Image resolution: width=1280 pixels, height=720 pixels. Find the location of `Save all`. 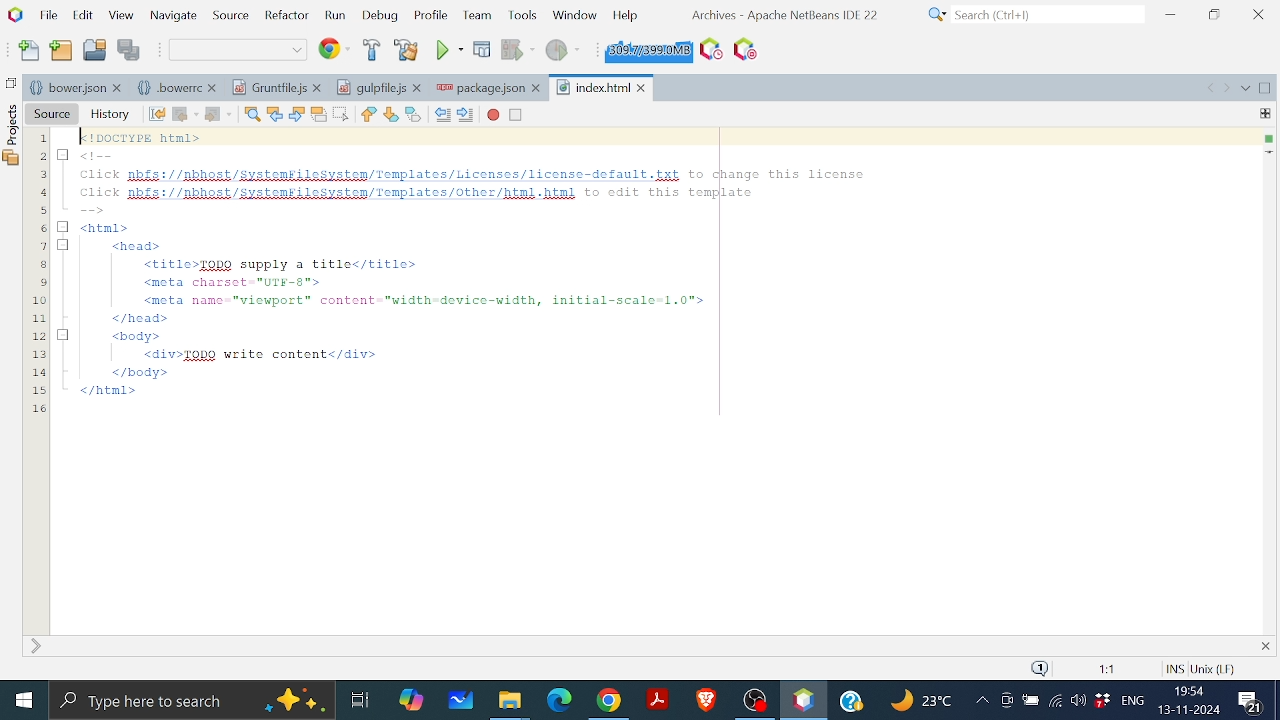

Save all is located at coordinates (129, 51).